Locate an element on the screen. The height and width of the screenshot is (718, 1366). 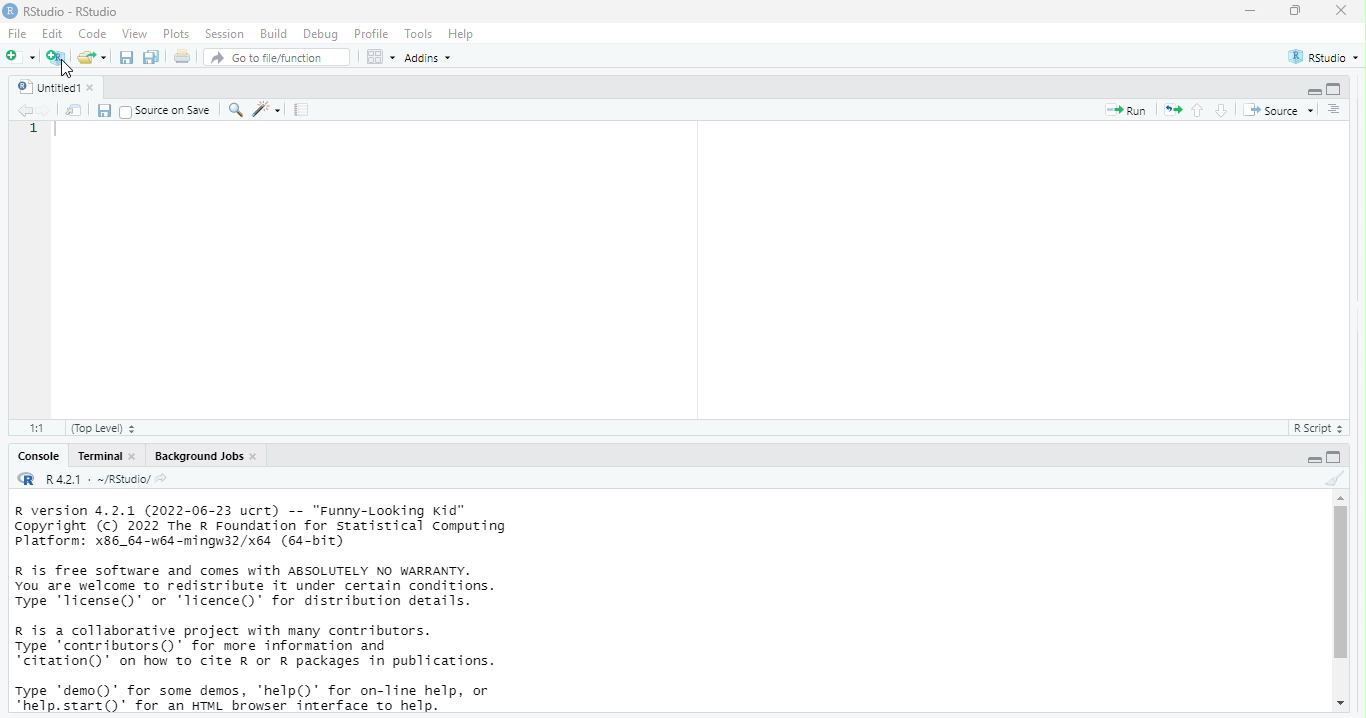
maximize is located at coordinates (1342, 86).